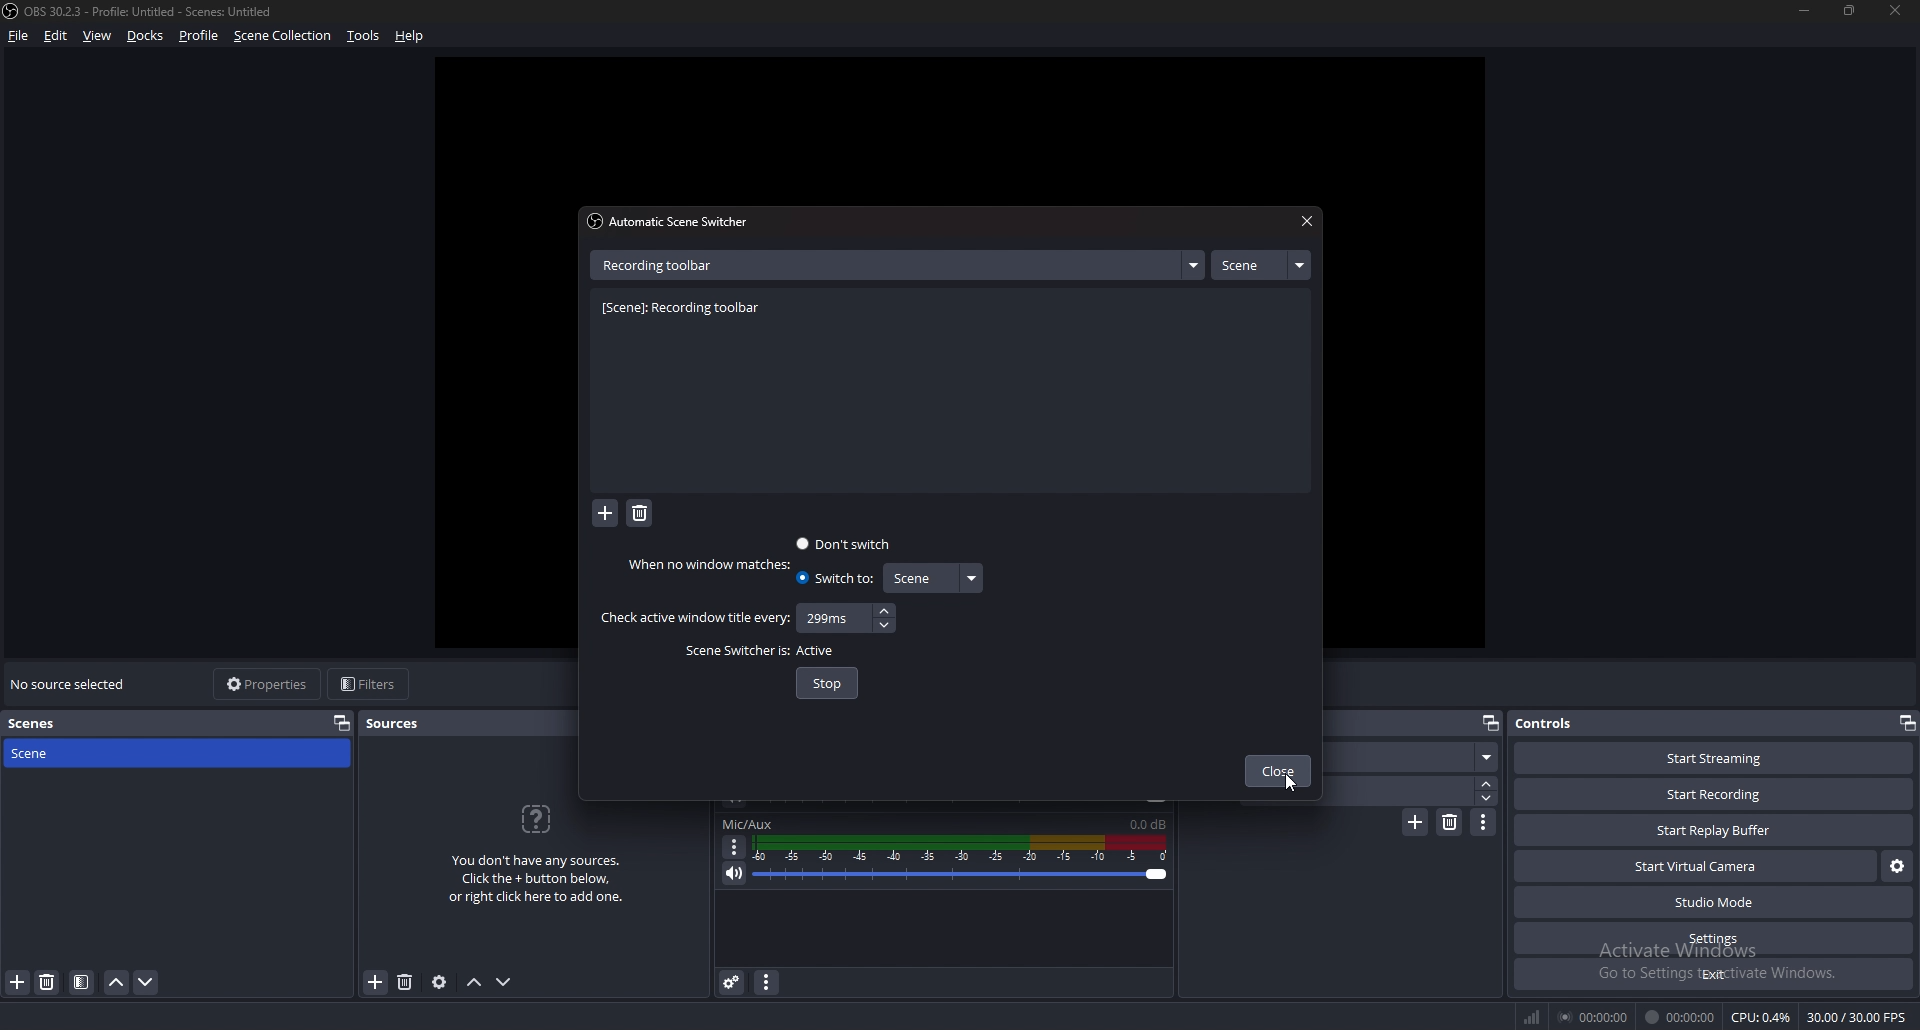  Describe the element at coordinates (735, 873) in the screenshot. I see `mute` at that location.